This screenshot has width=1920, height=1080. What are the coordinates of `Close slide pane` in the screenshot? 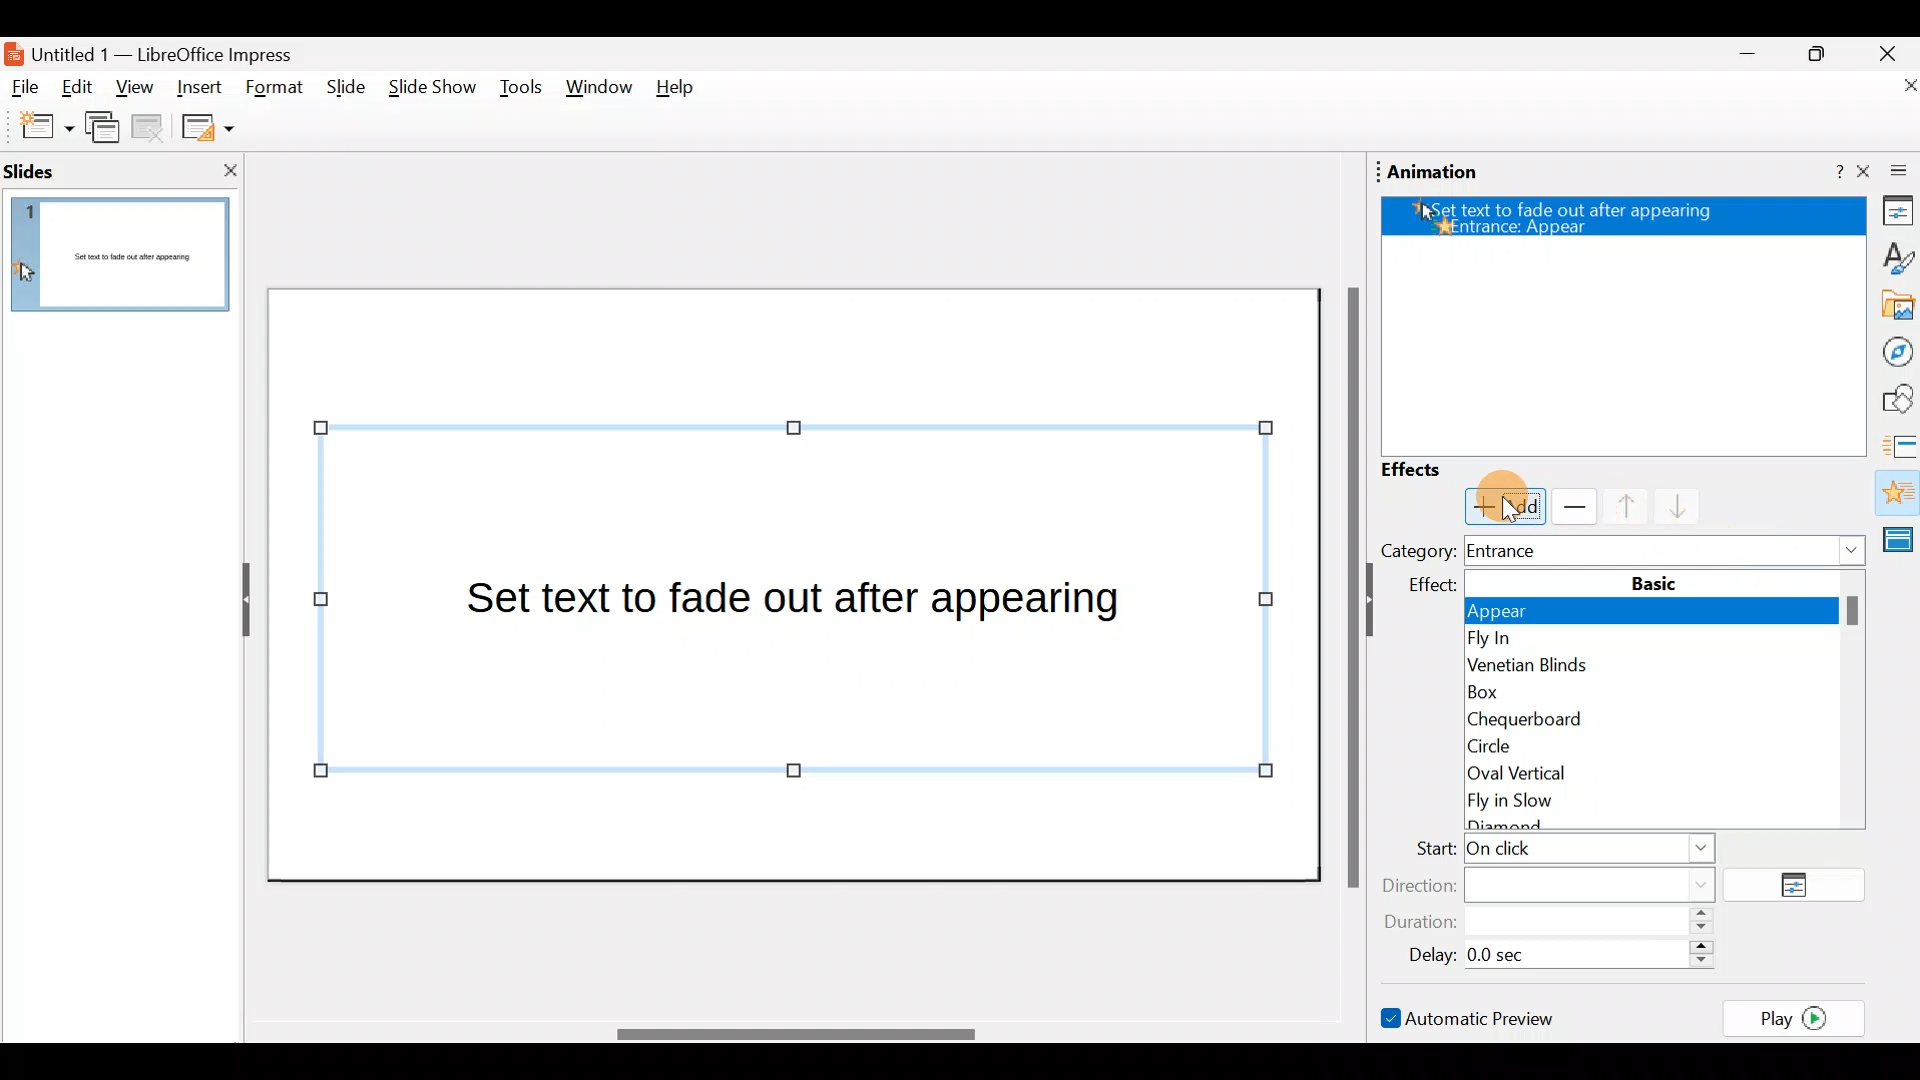 It's located at (224, 170).